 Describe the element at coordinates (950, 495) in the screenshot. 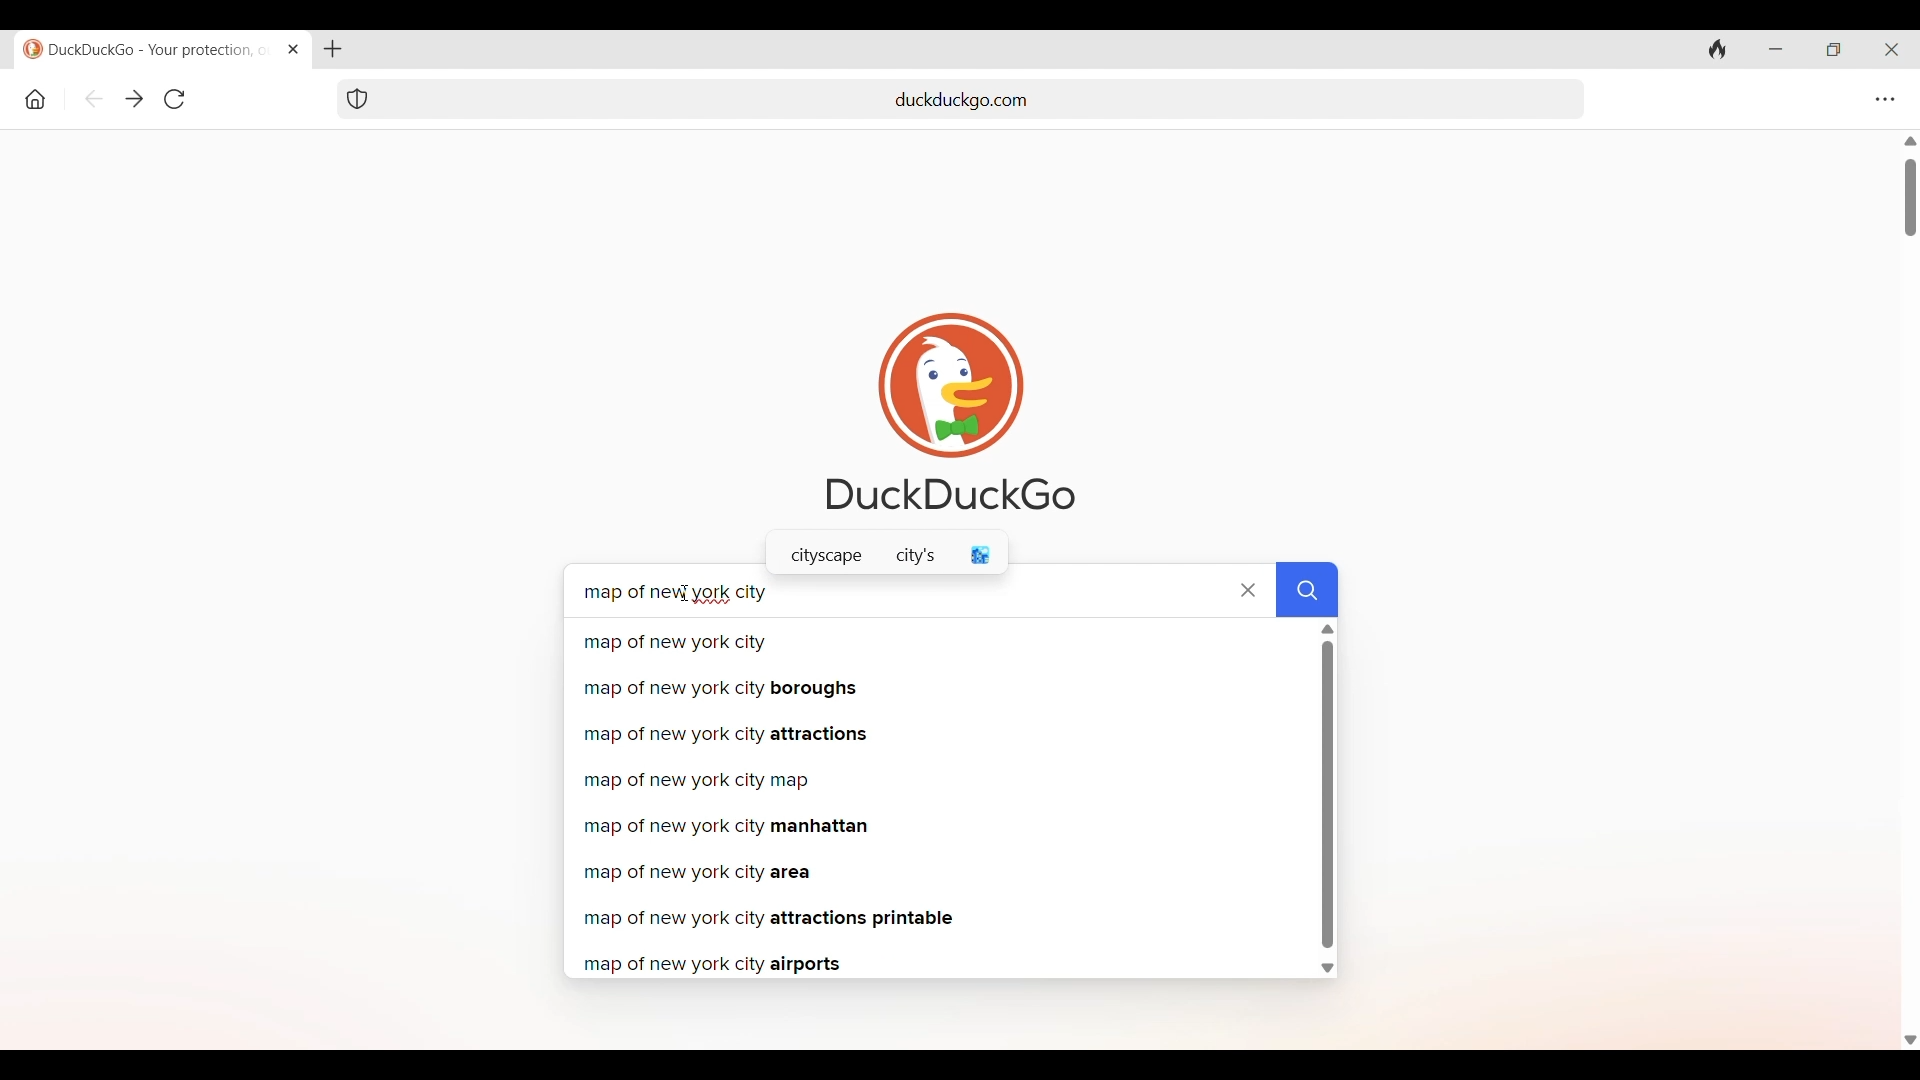

I see `DuckDuckGo` at that location.